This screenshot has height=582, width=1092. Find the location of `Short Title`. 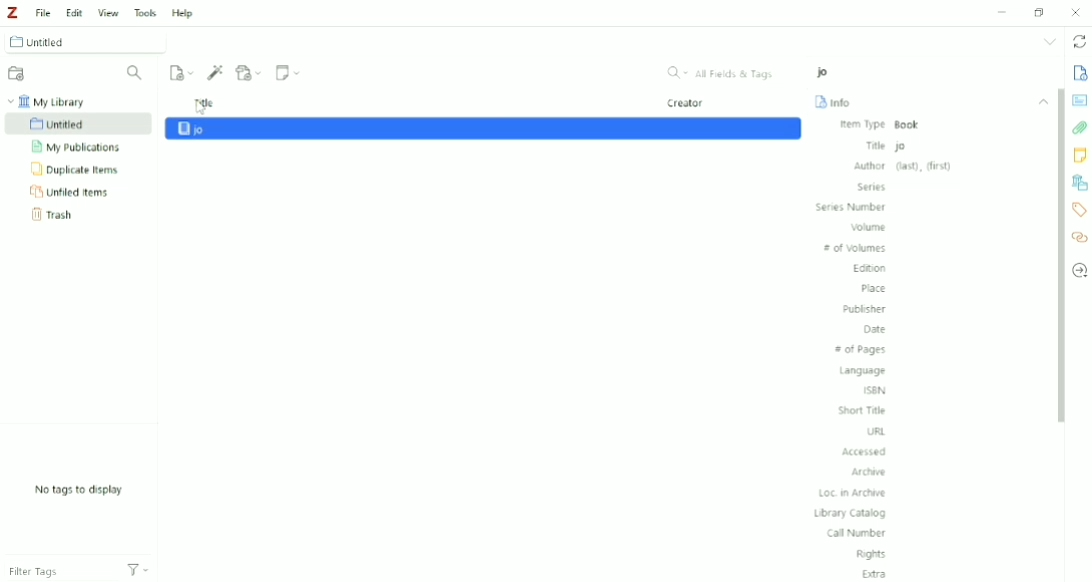

Short Title is located at coordinates (863, 410).